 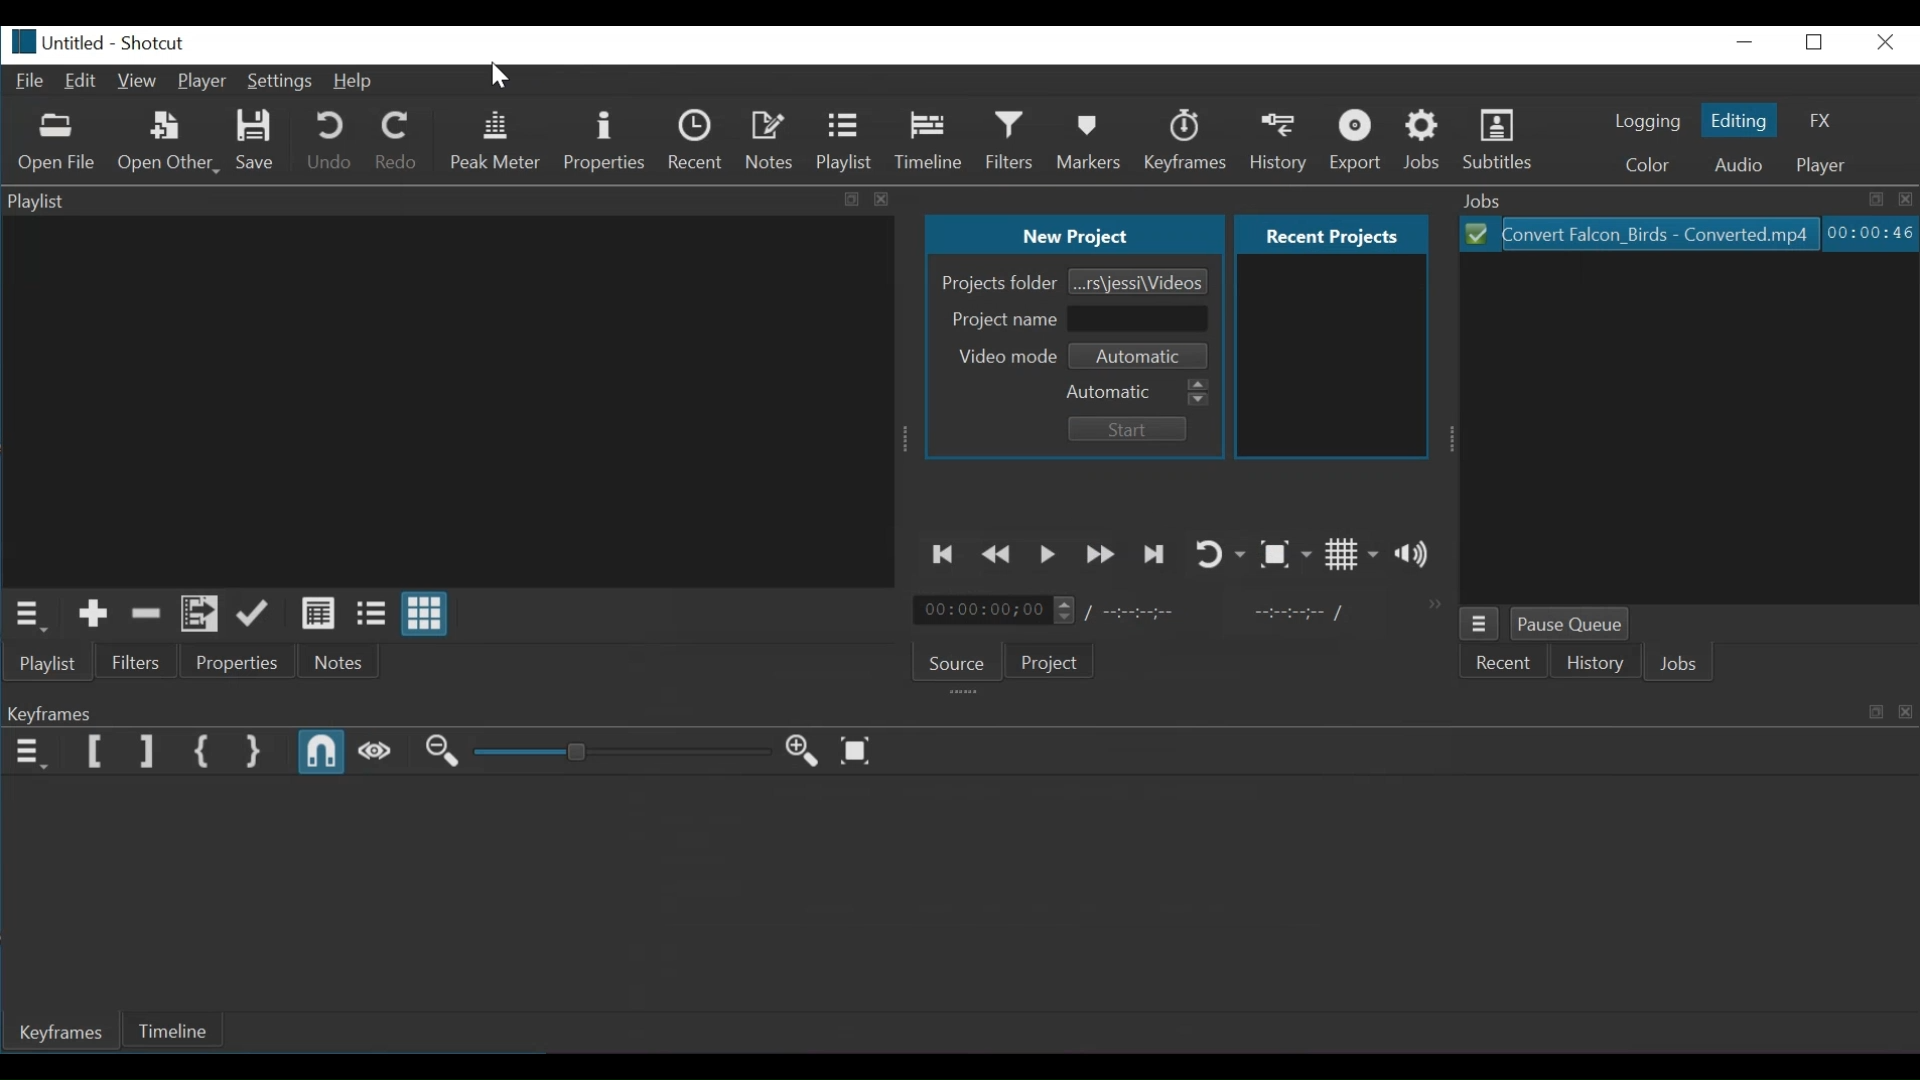 What do you see at coordinates (1012, 141) in the screenshot?
I see `Filters` at bounding box center [1012, 141].